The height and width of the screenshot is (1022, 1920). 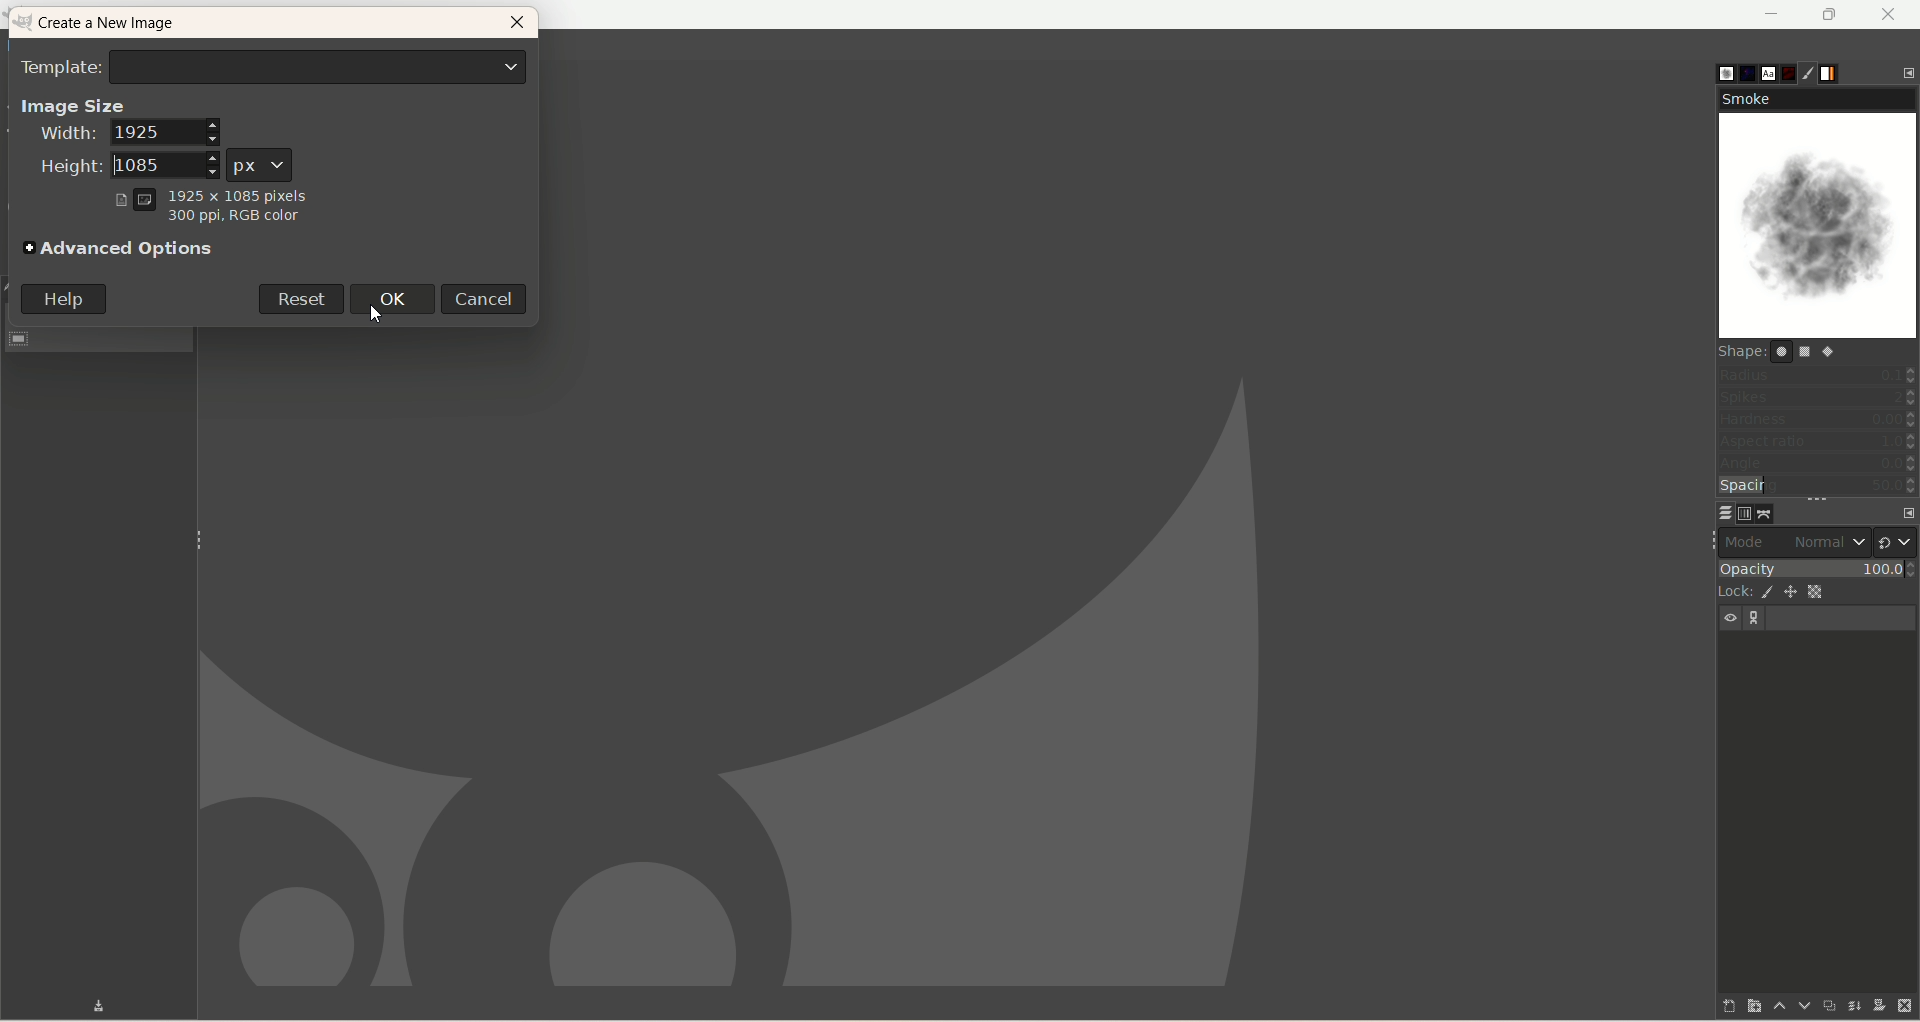 I want to click on lock alpha channel, so click(x=1823, y=592).